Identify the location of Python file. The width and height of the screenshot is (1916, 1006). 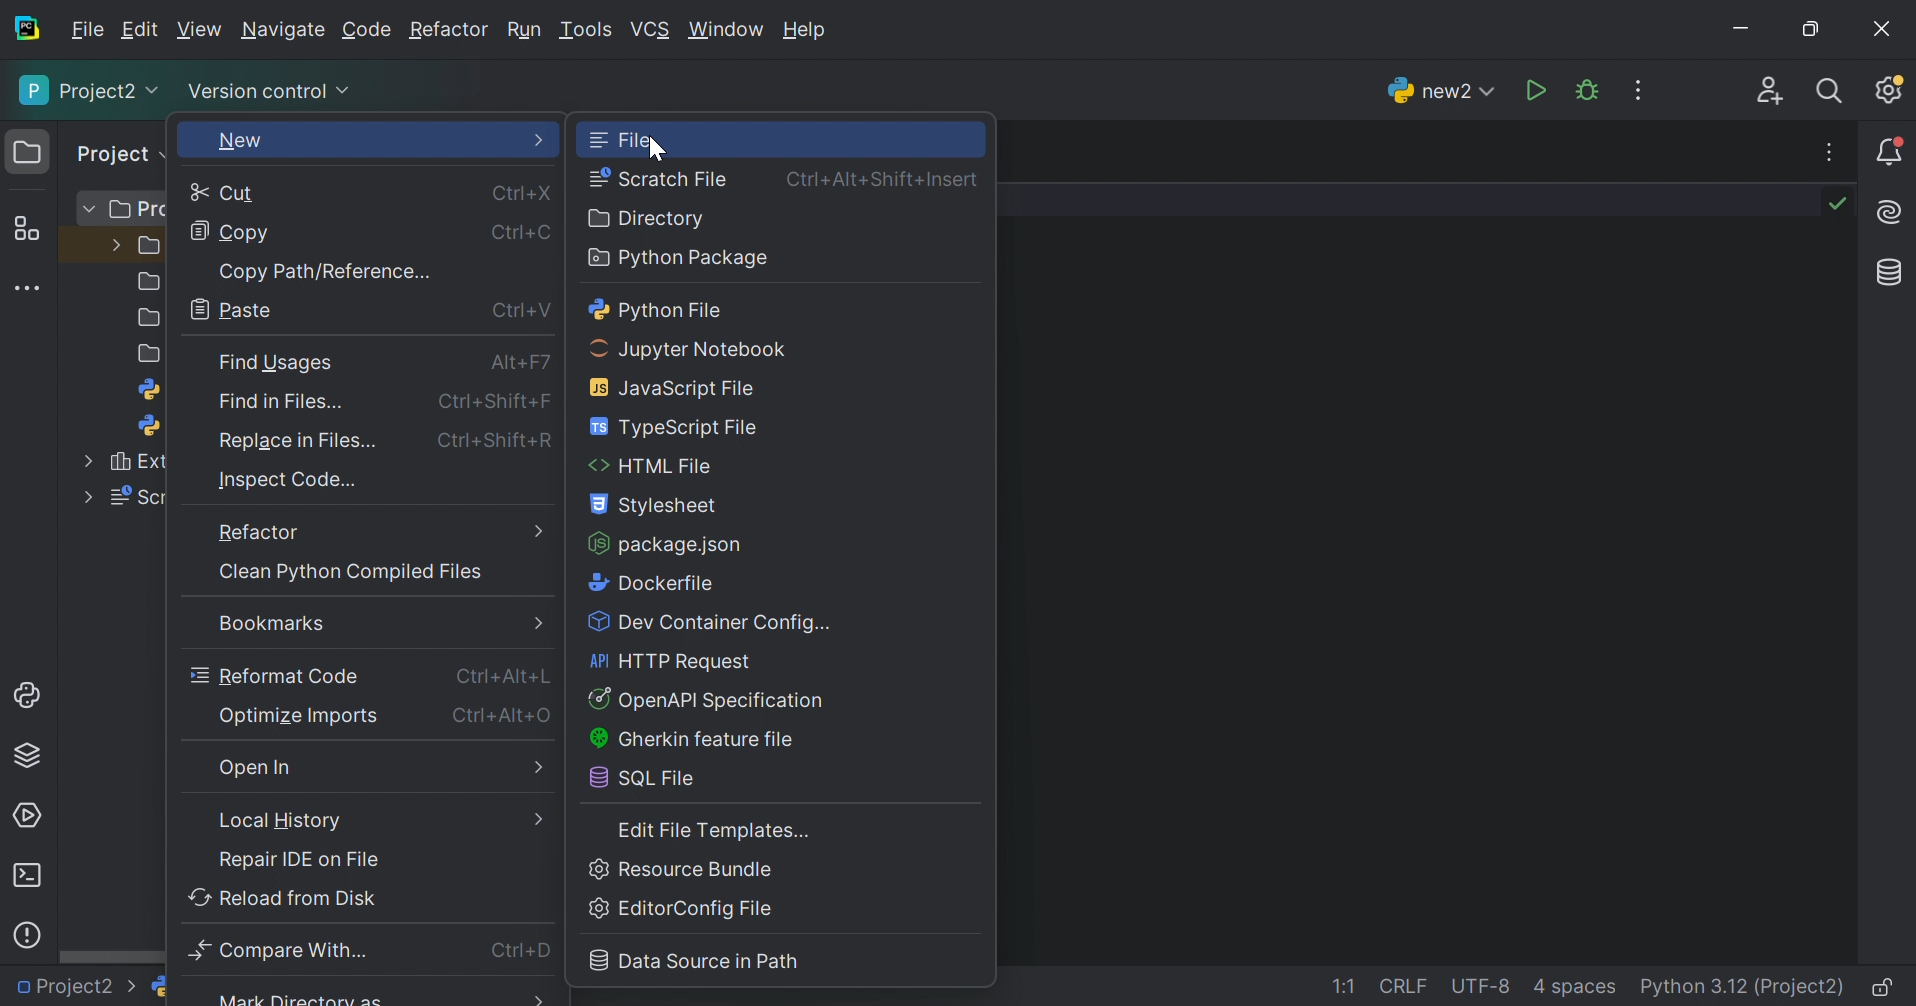
(658, 310).